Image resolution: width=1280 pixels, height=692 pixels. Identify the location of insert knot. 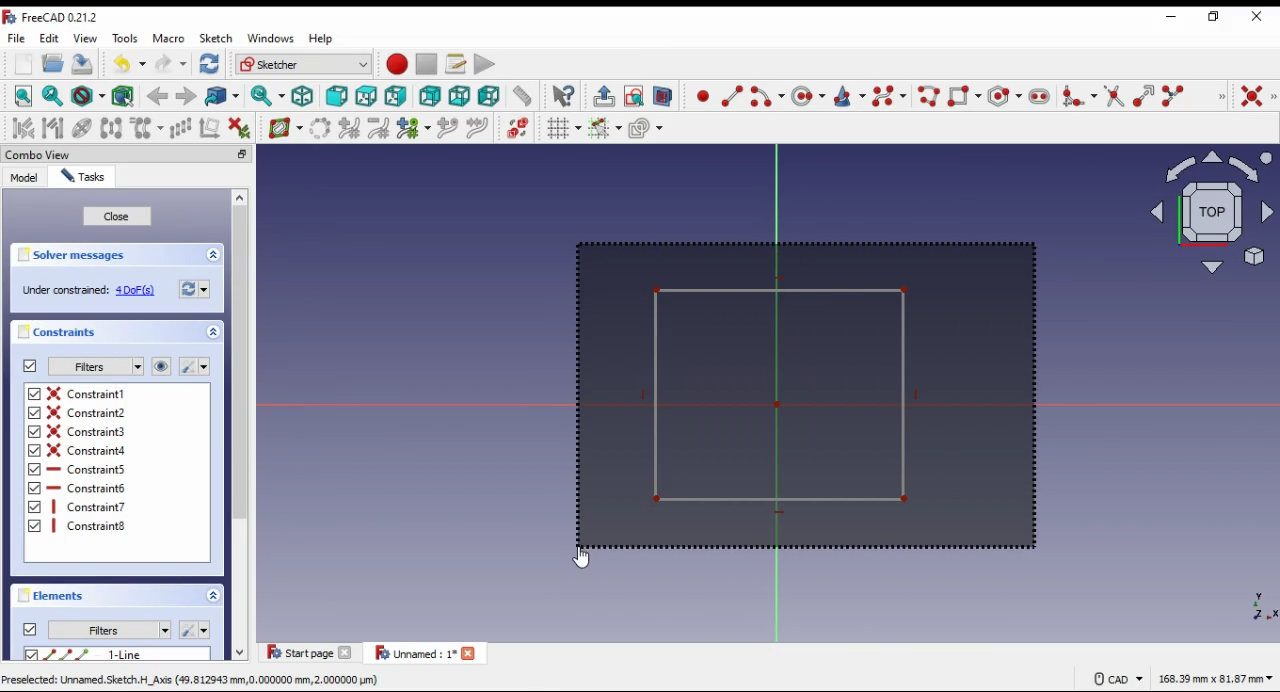
(447, 129).